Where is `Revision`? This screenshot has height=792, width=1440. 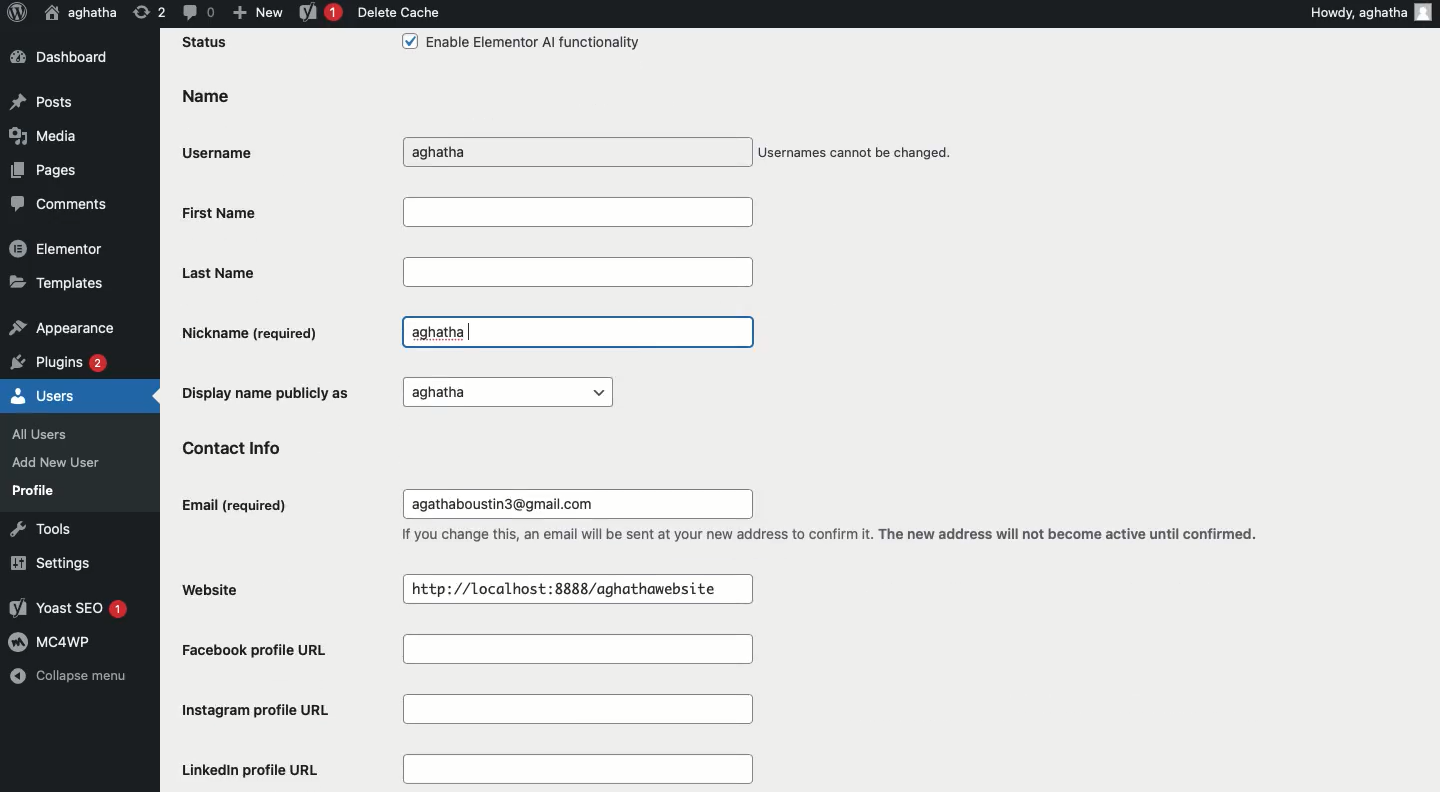
Revision is located at coordinates (150, 11).